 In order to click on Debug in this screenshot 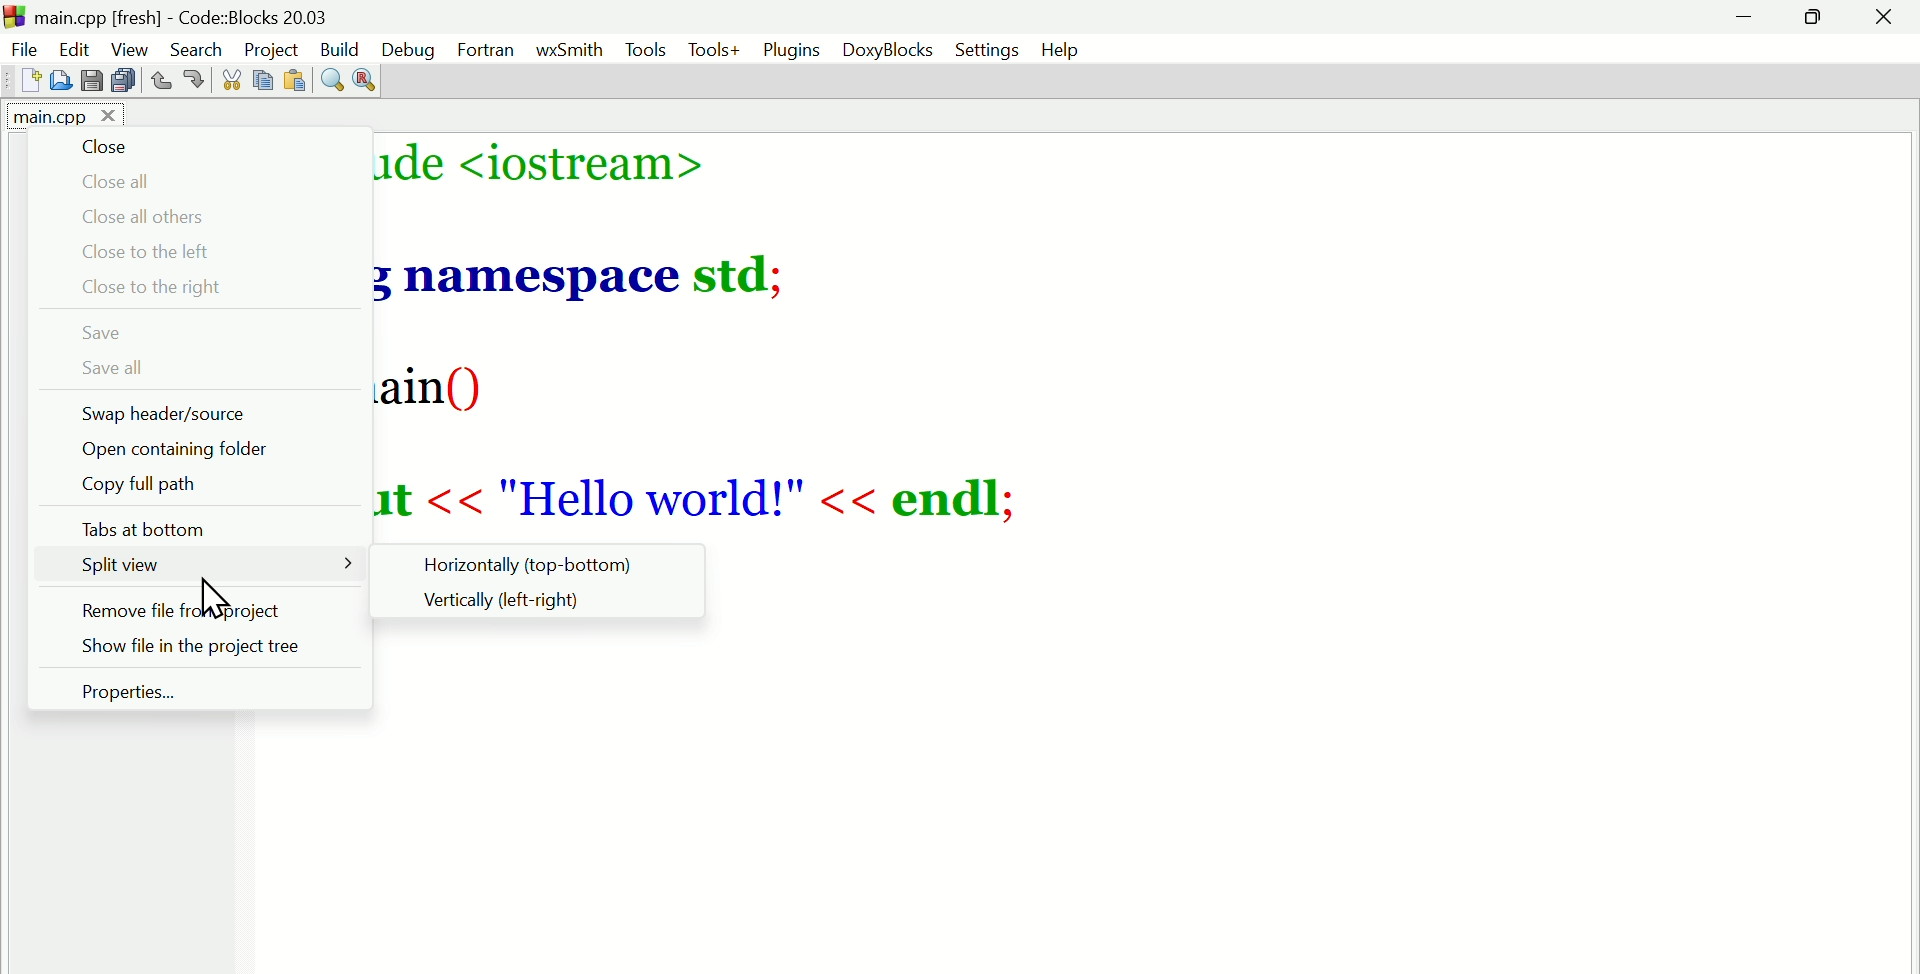, I will do `click(408, 49)`.